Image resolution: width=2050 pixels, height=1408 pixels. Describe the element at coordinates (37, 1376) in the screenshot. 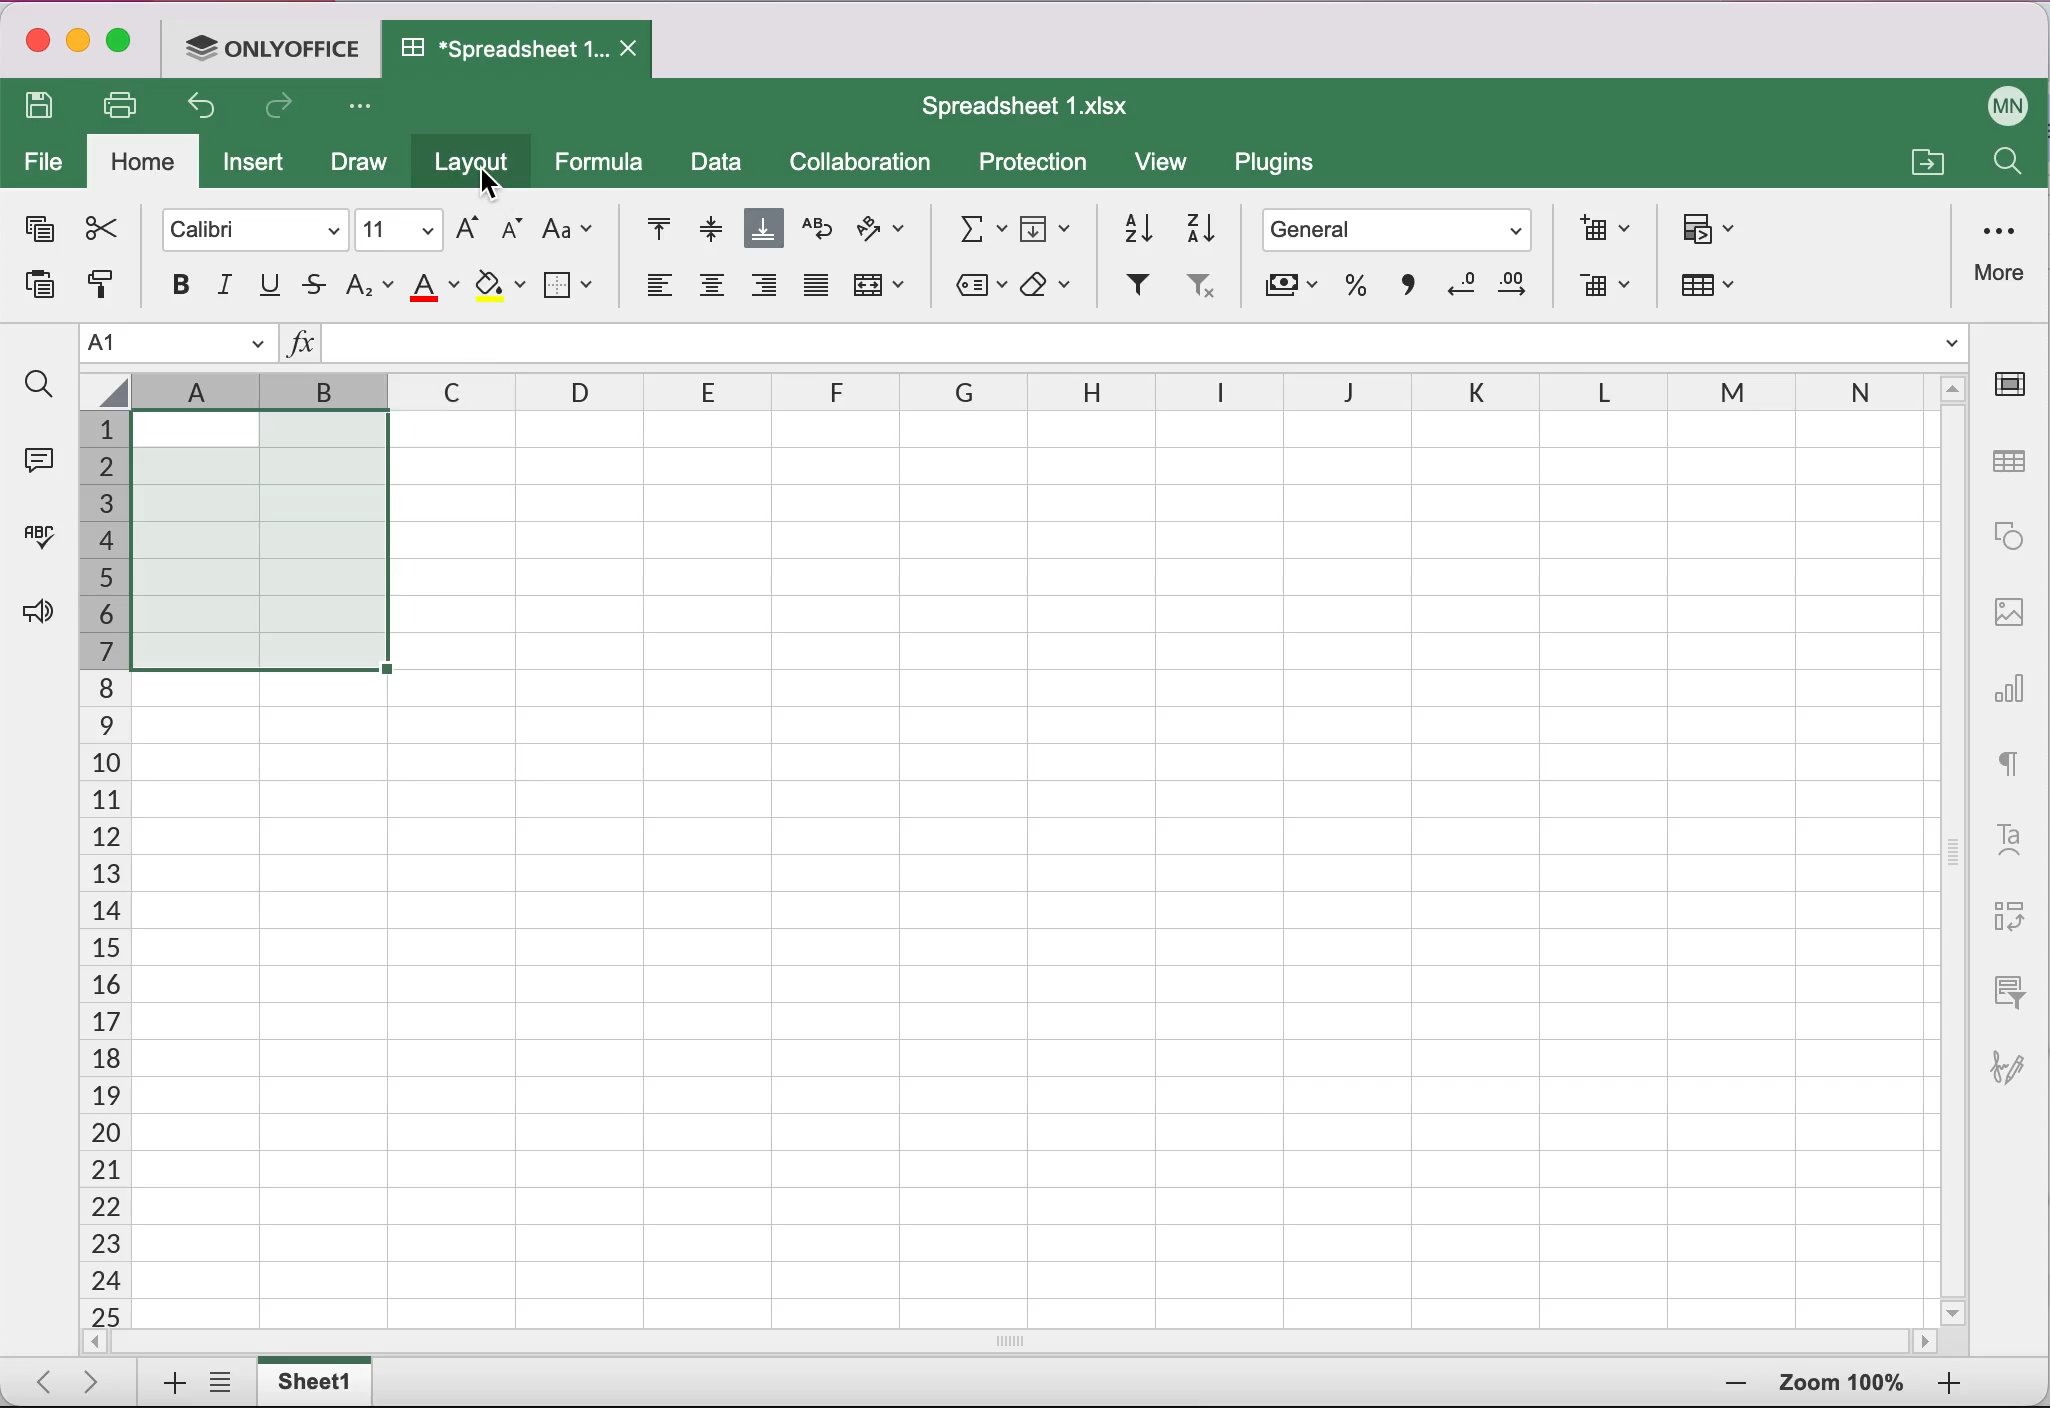

I see `Scroll to first sheet` at that location.